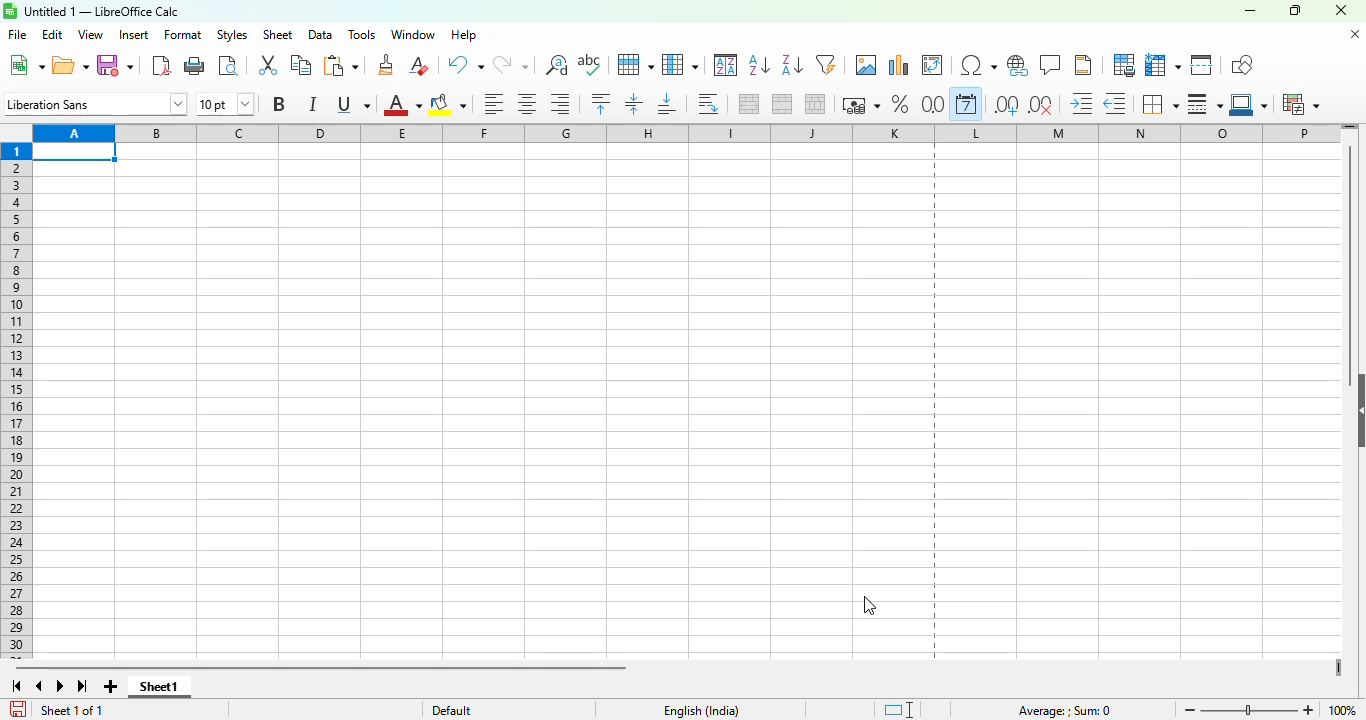 Image resolution: width=1366 pixels, height=720 pixels. Describe the element at coordinates (1341, 10) in the screenshot. I see `close` at that location.